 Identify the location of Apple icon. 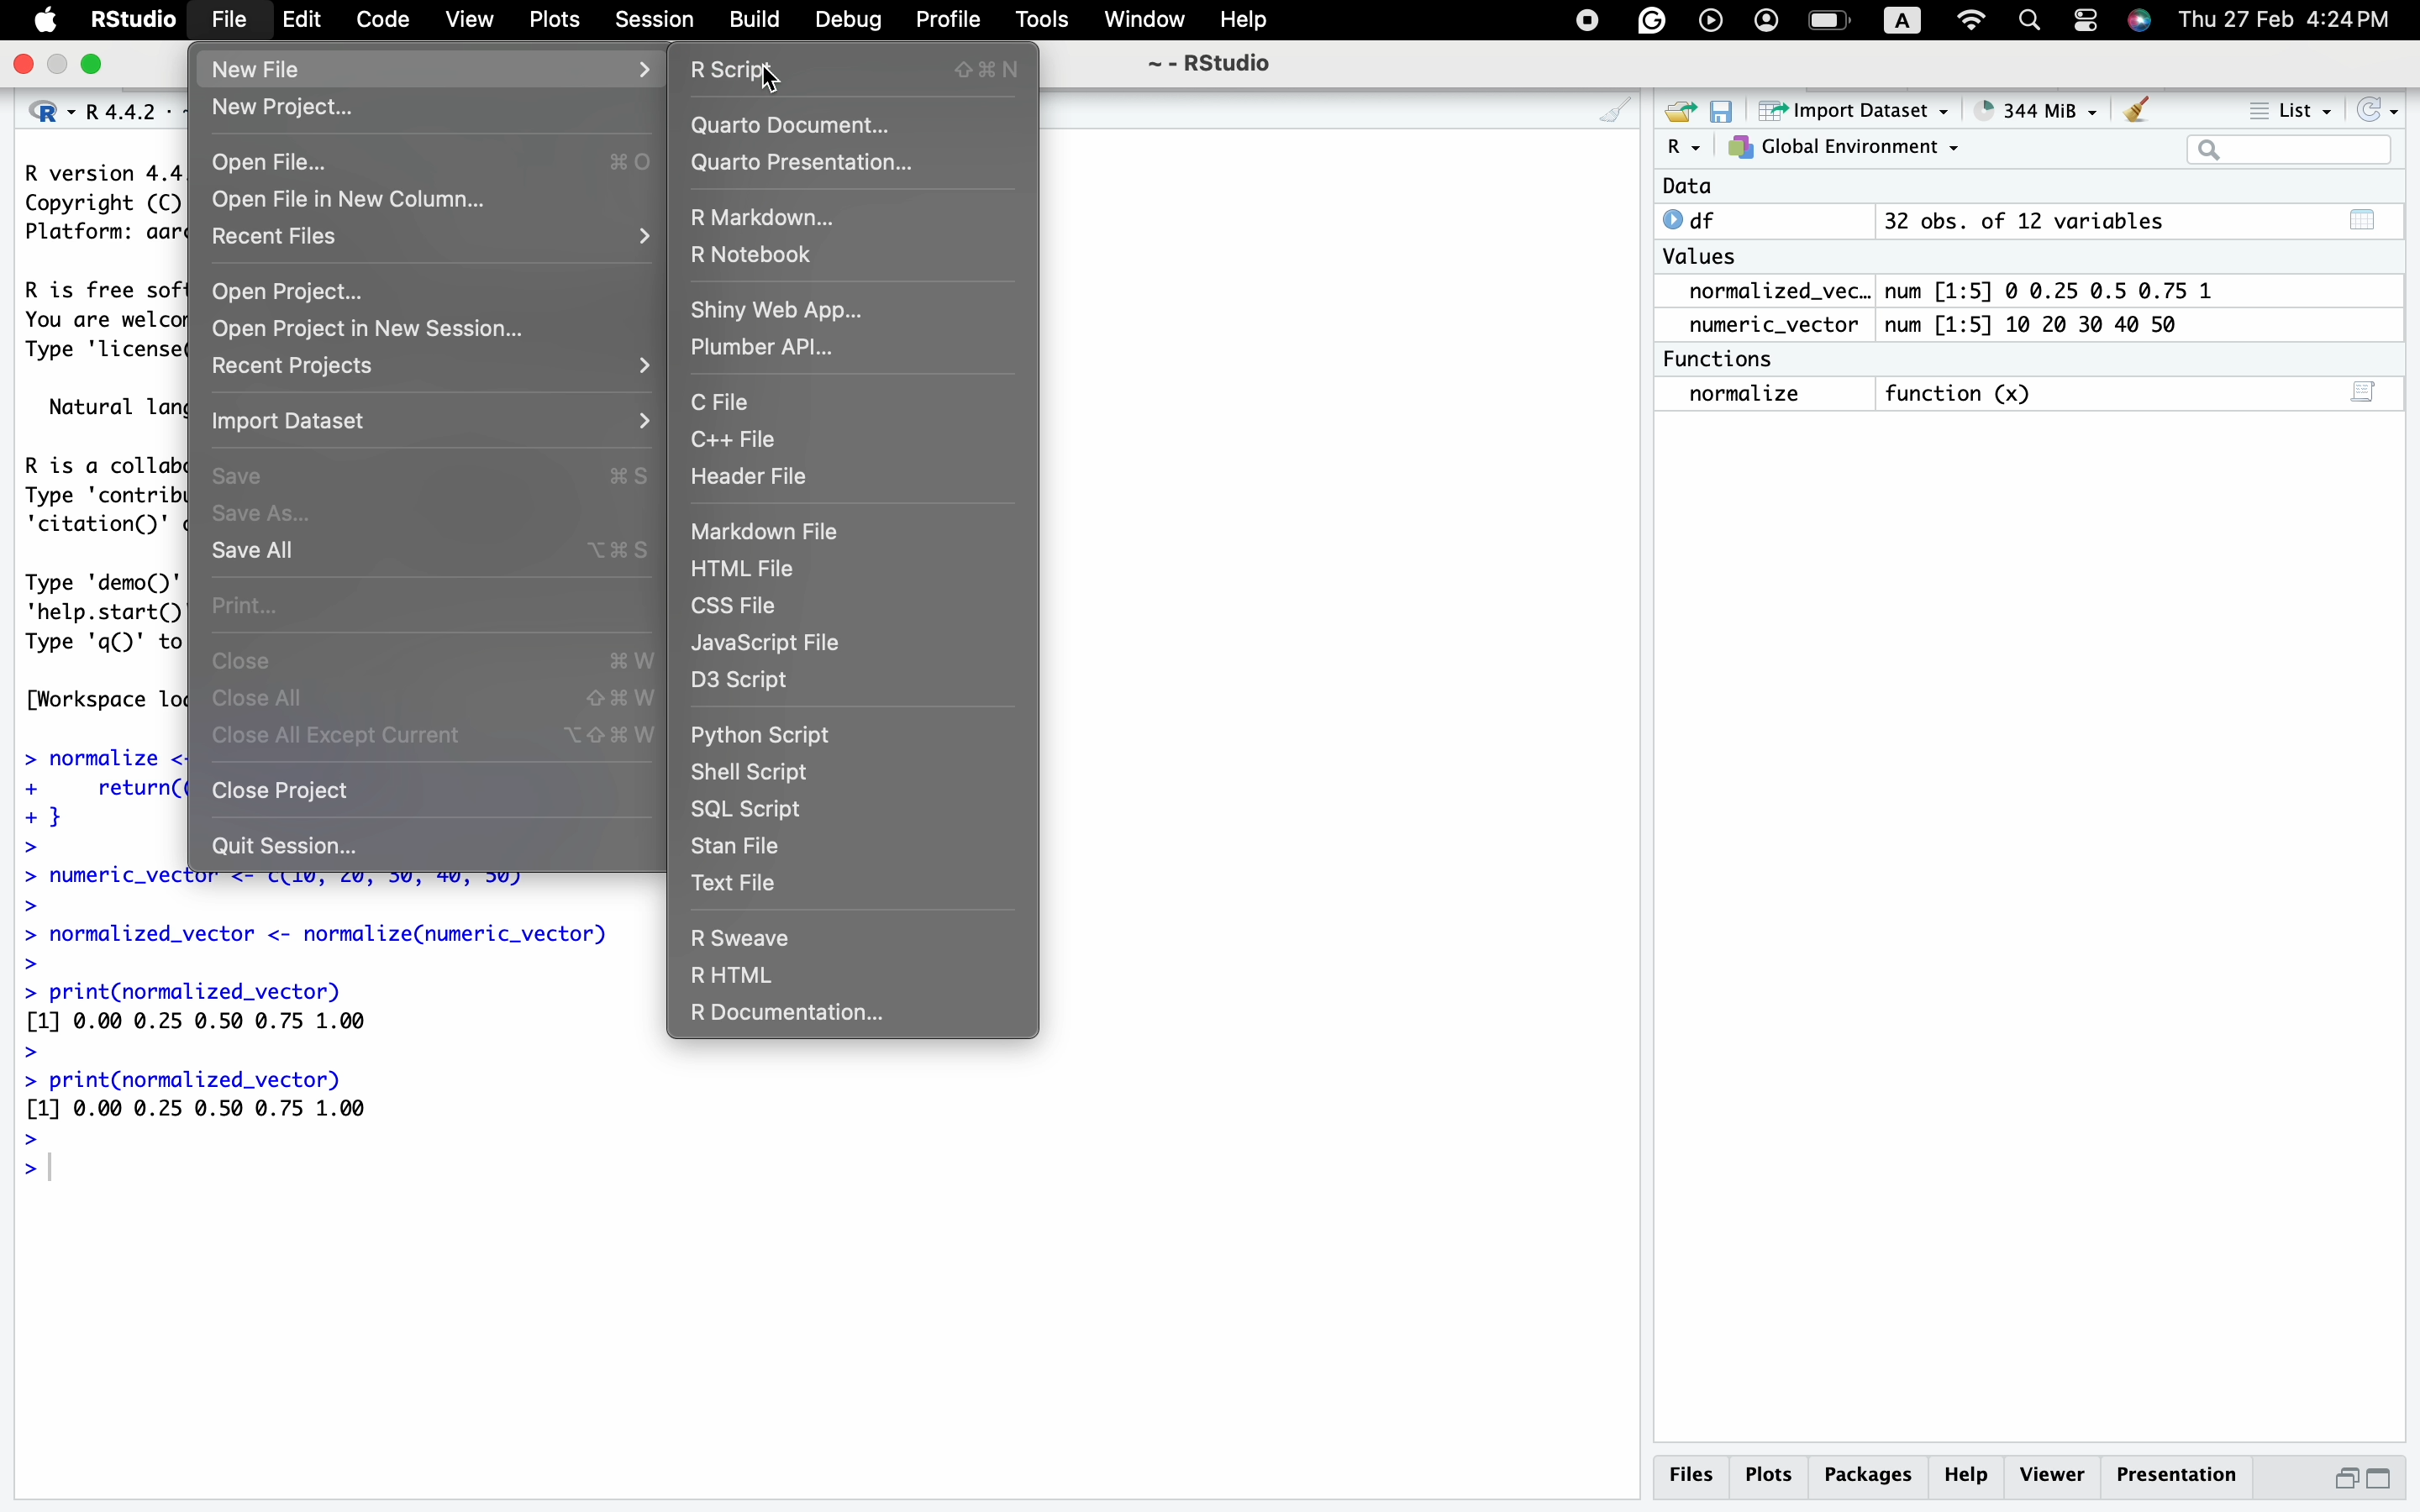
(42, 24).